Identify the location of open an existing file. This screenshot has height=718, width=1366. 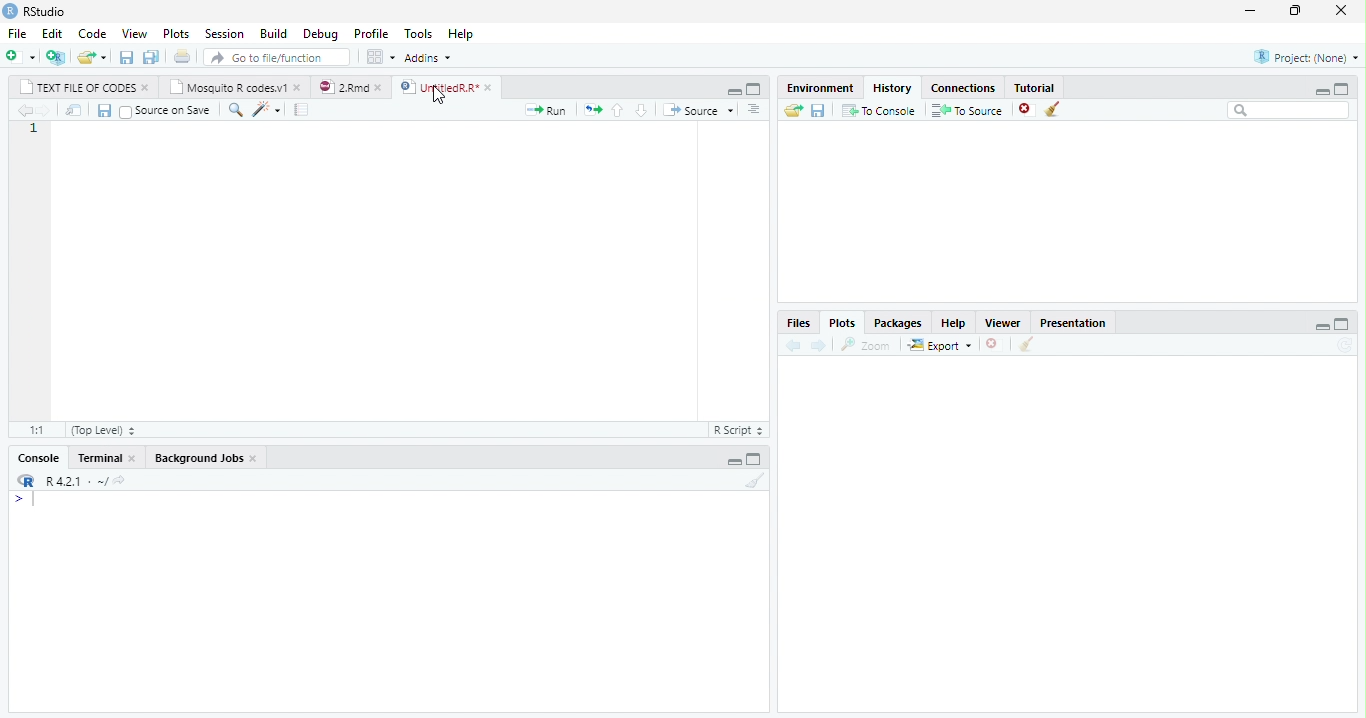
(91, 56).